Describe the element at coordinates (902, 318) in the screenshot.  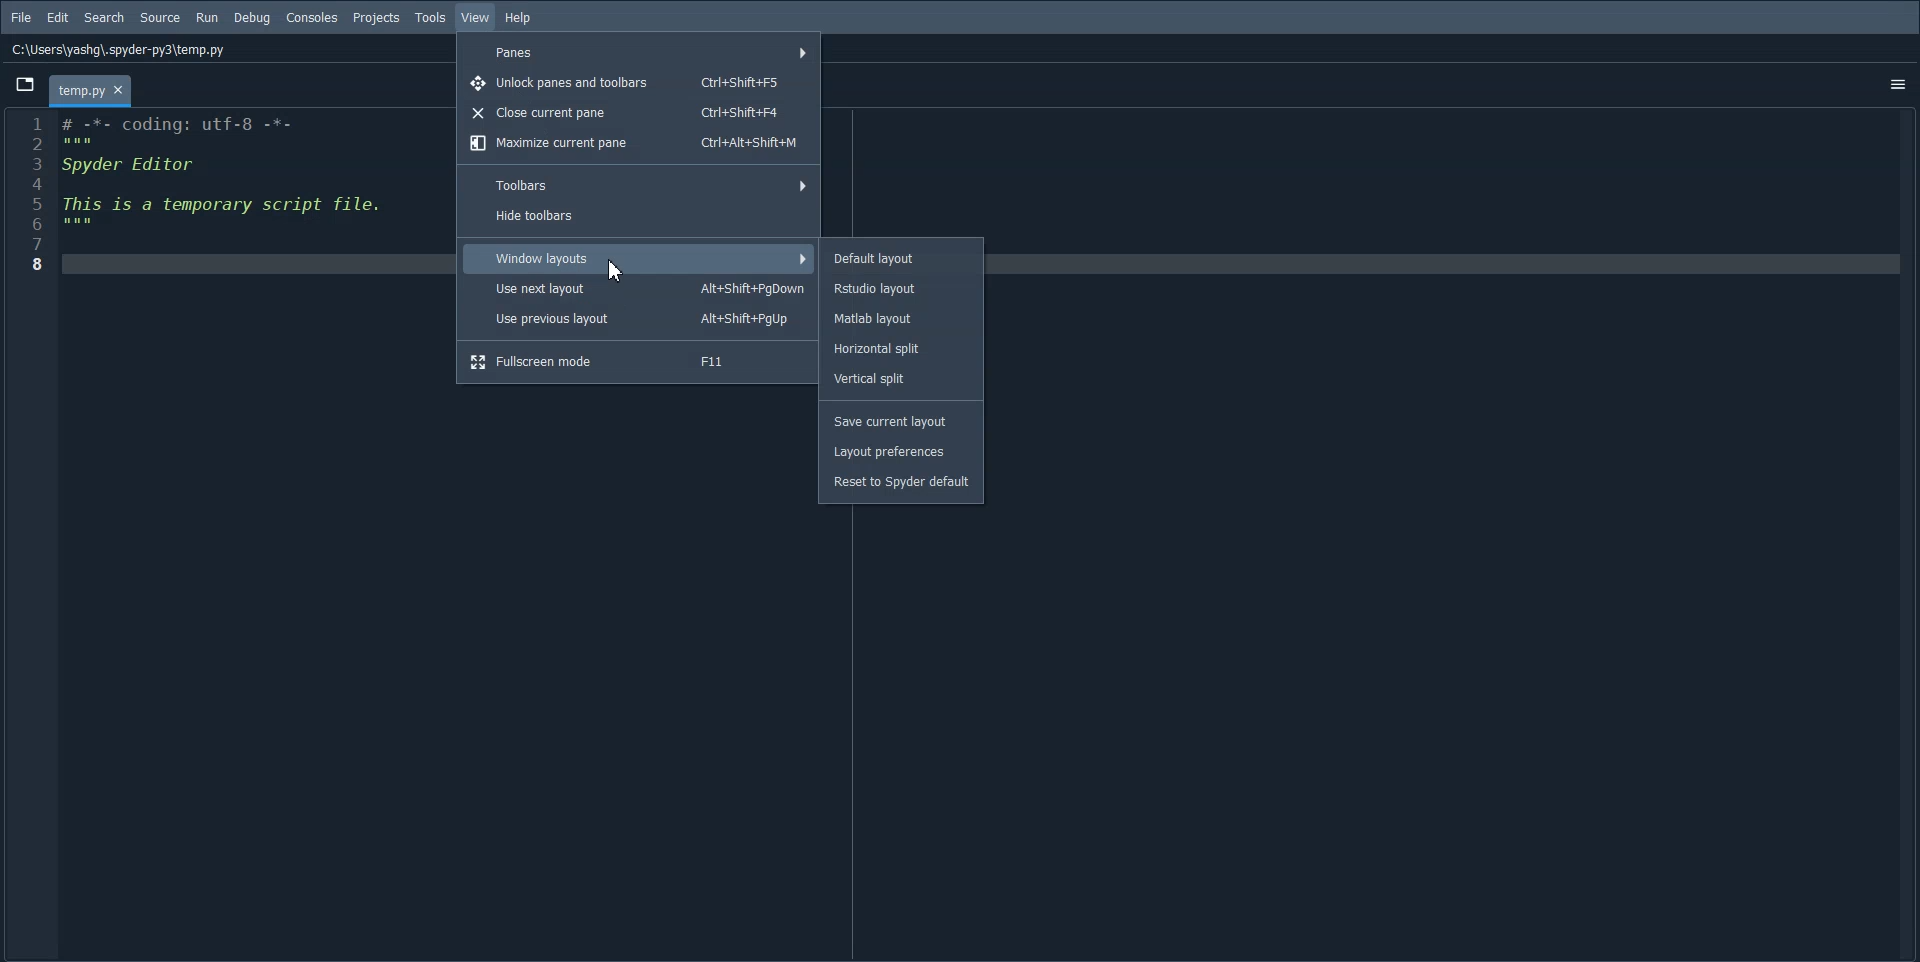
I see `Matlab layout` at that location.